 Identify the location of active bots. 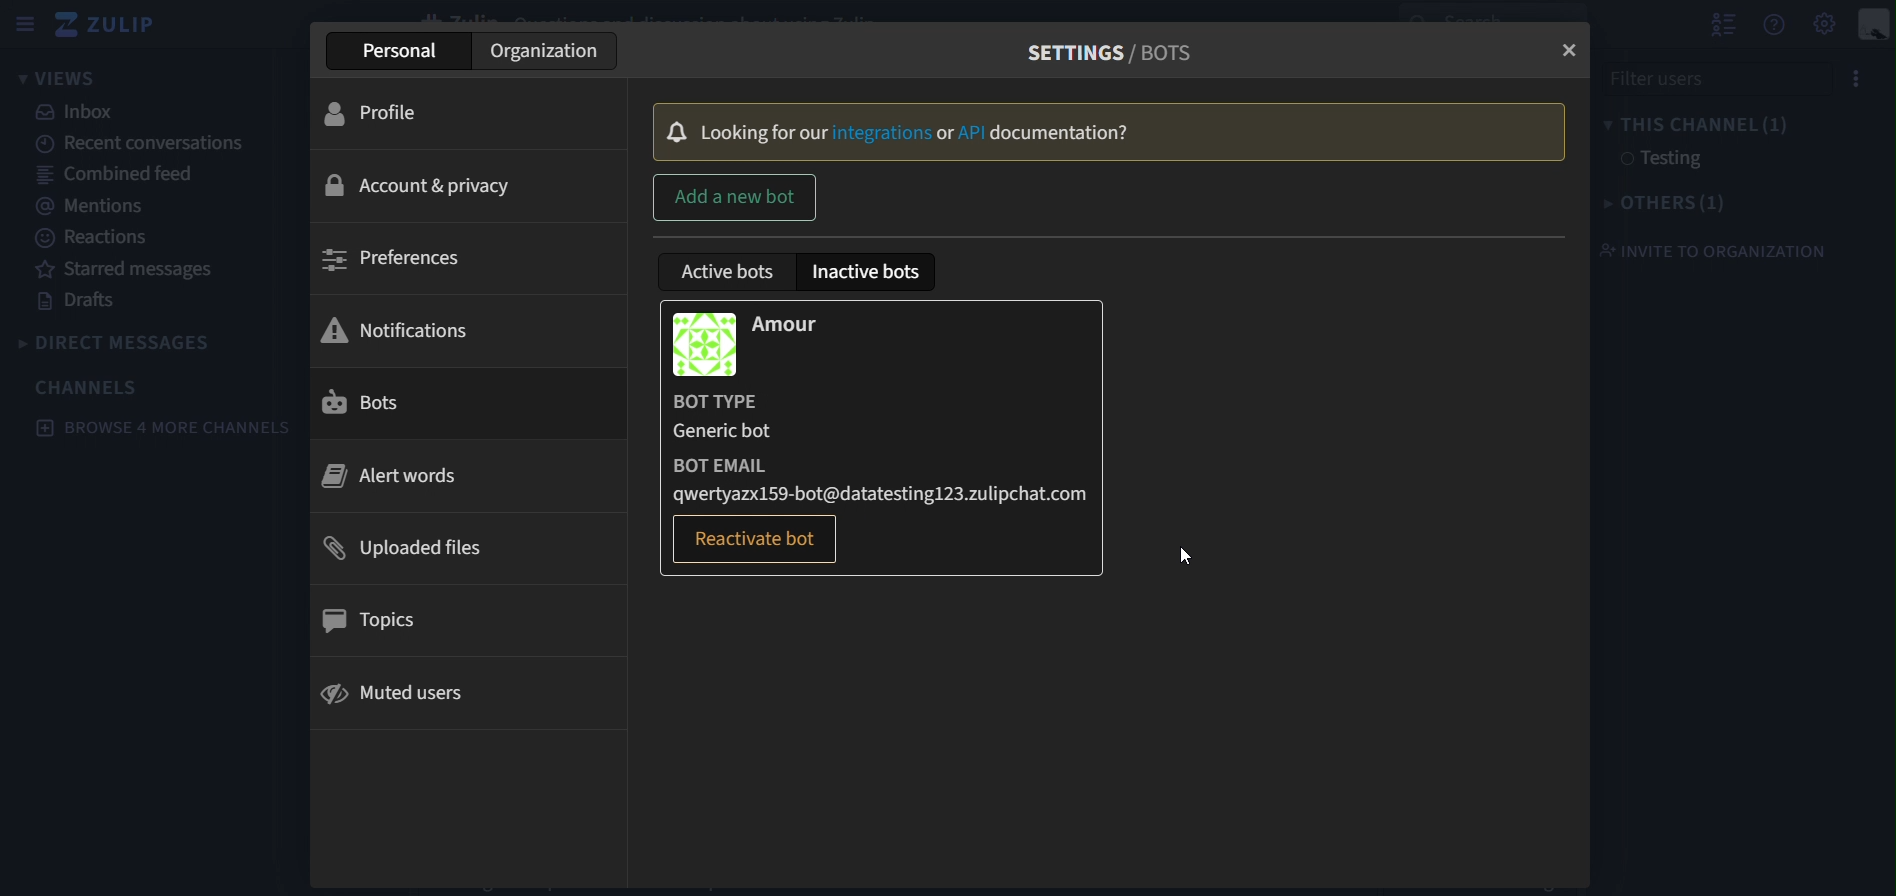
(732, 274).